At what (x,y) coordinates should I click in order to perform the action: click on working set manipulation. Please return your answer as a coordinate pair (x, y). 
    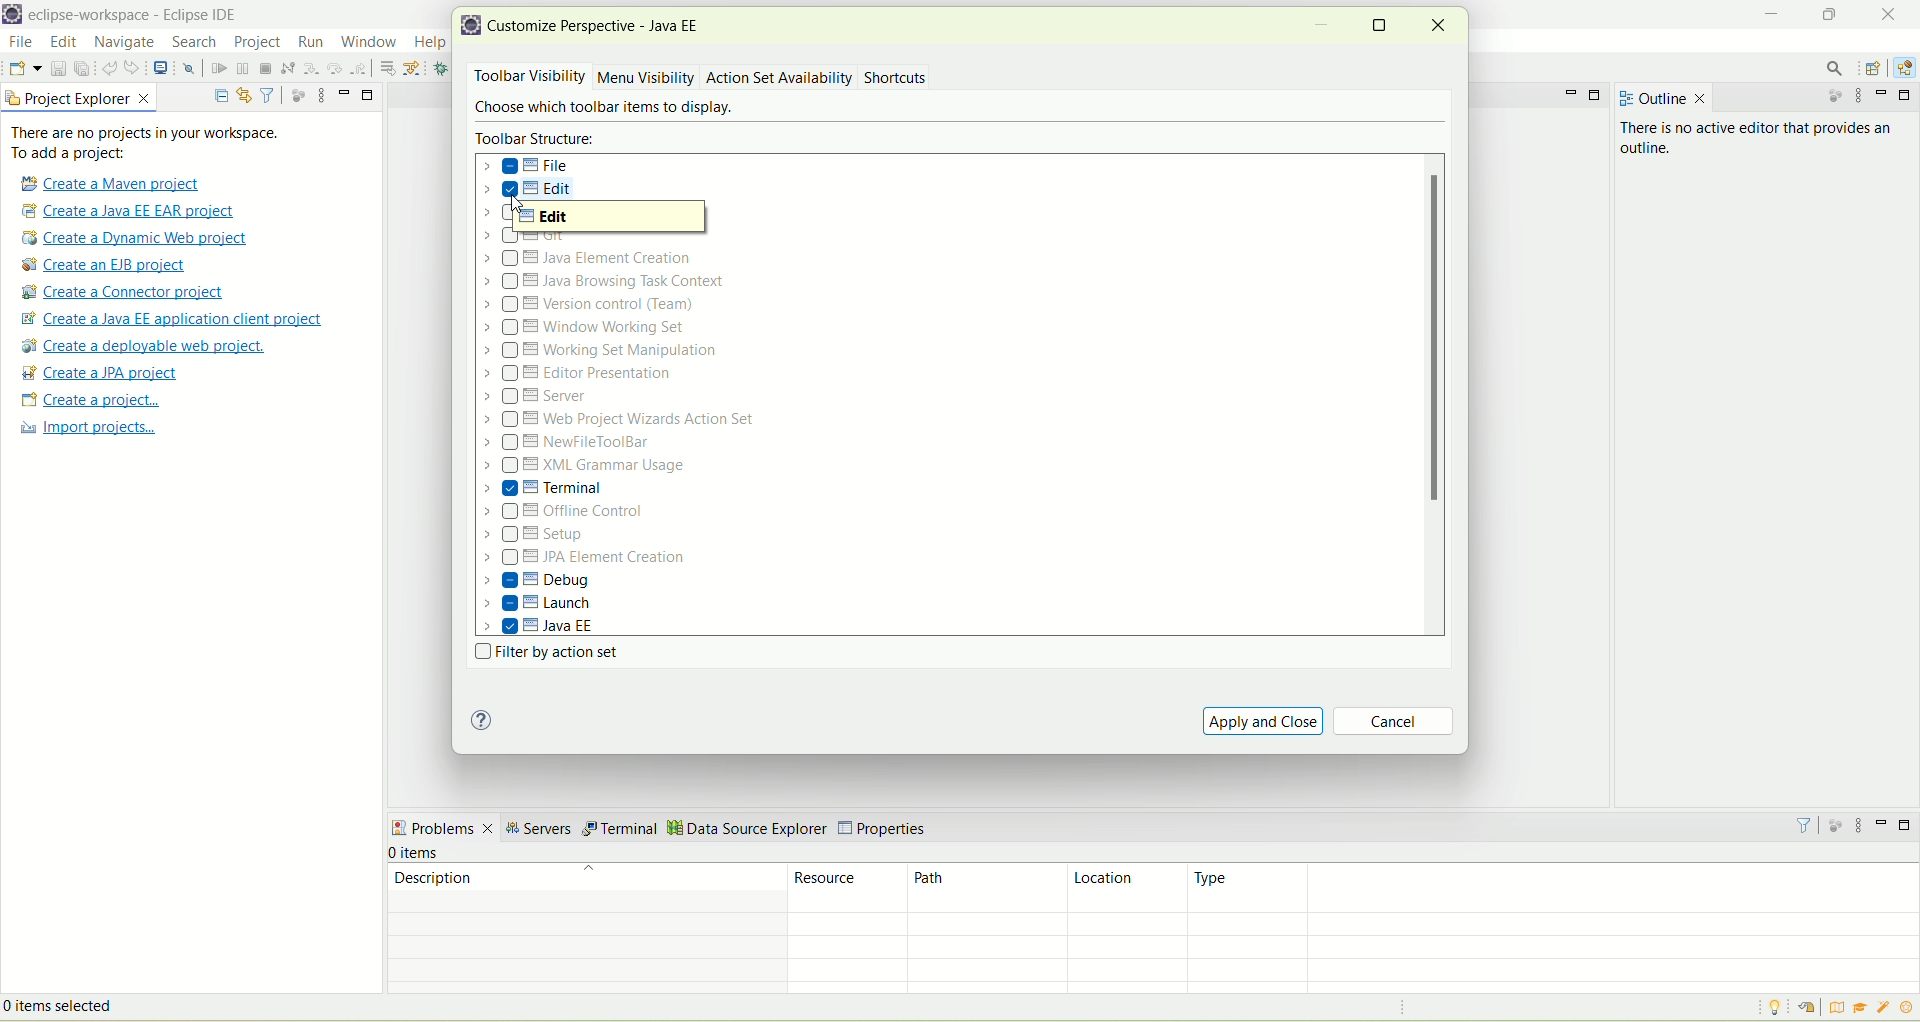
    Looking at the image, I should click on (603, 349).